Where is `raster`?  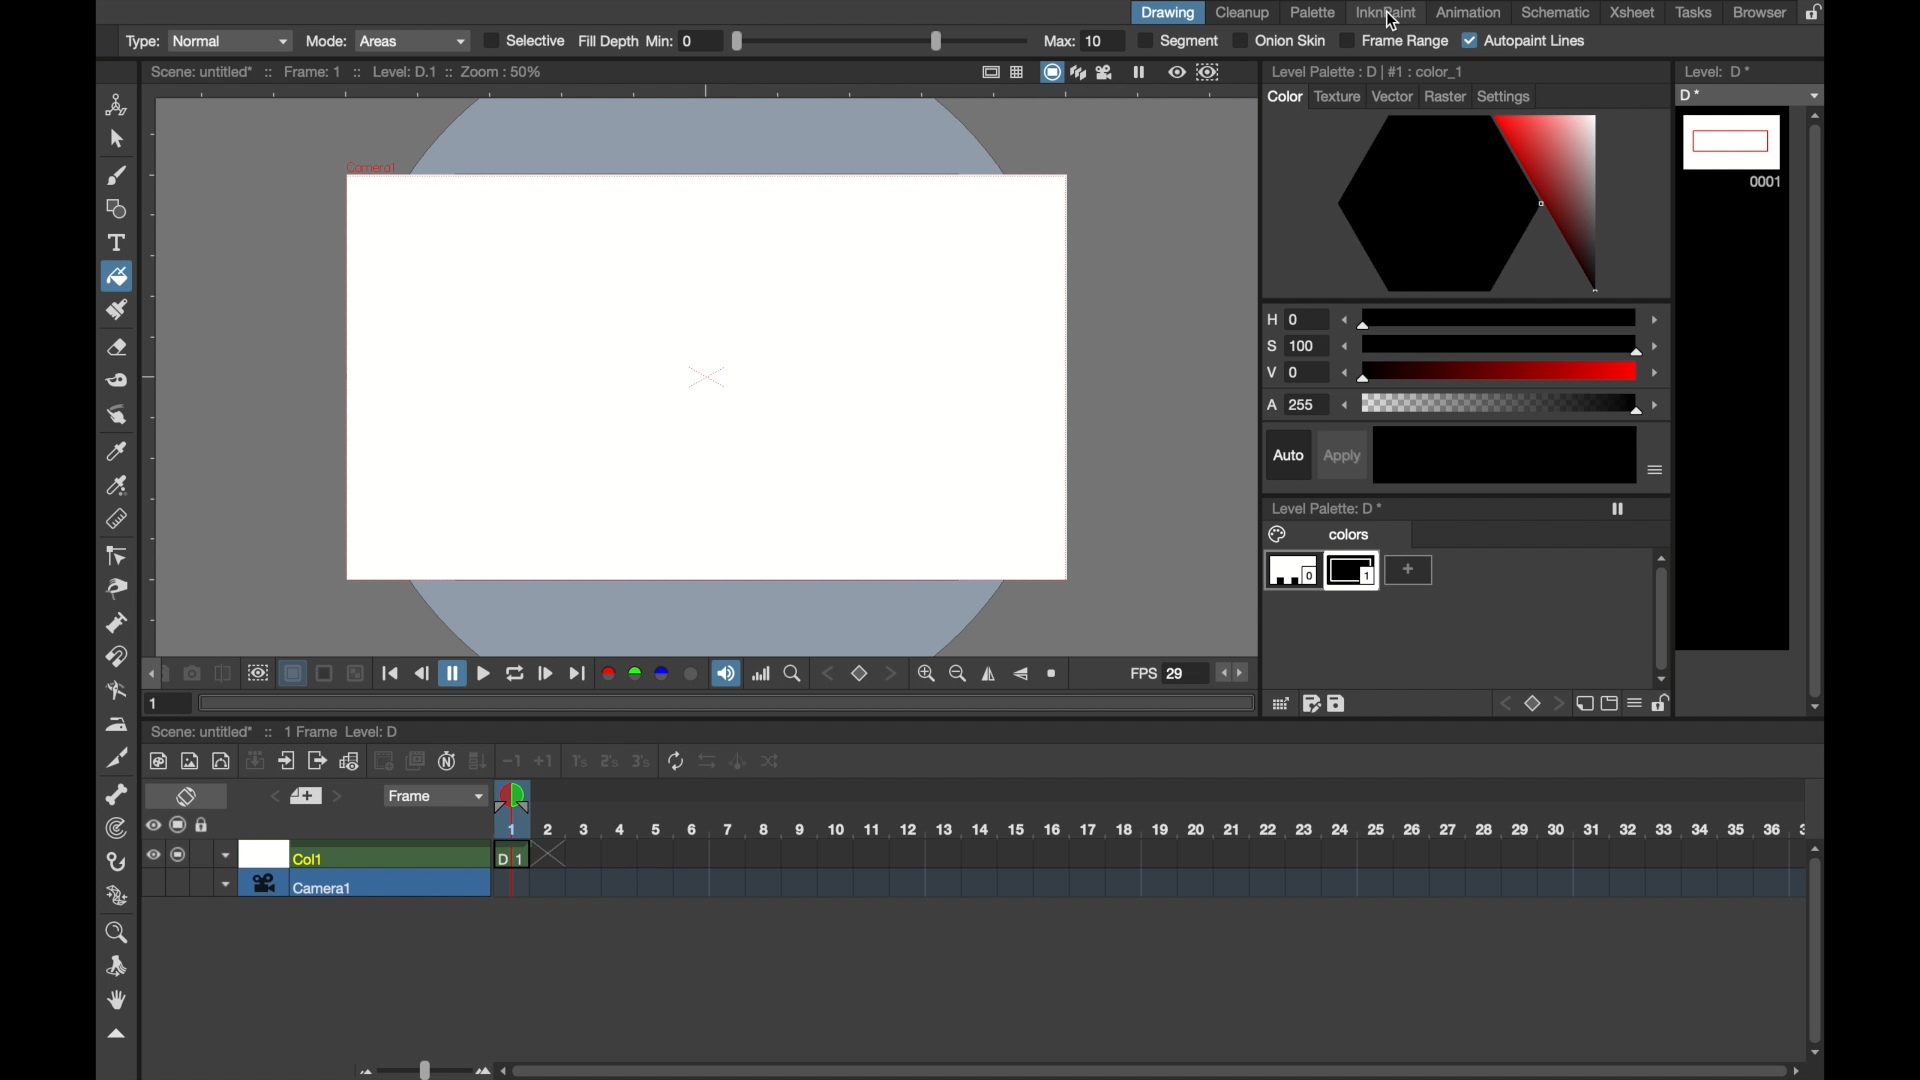 raster is located at coordinates (1446, 95).